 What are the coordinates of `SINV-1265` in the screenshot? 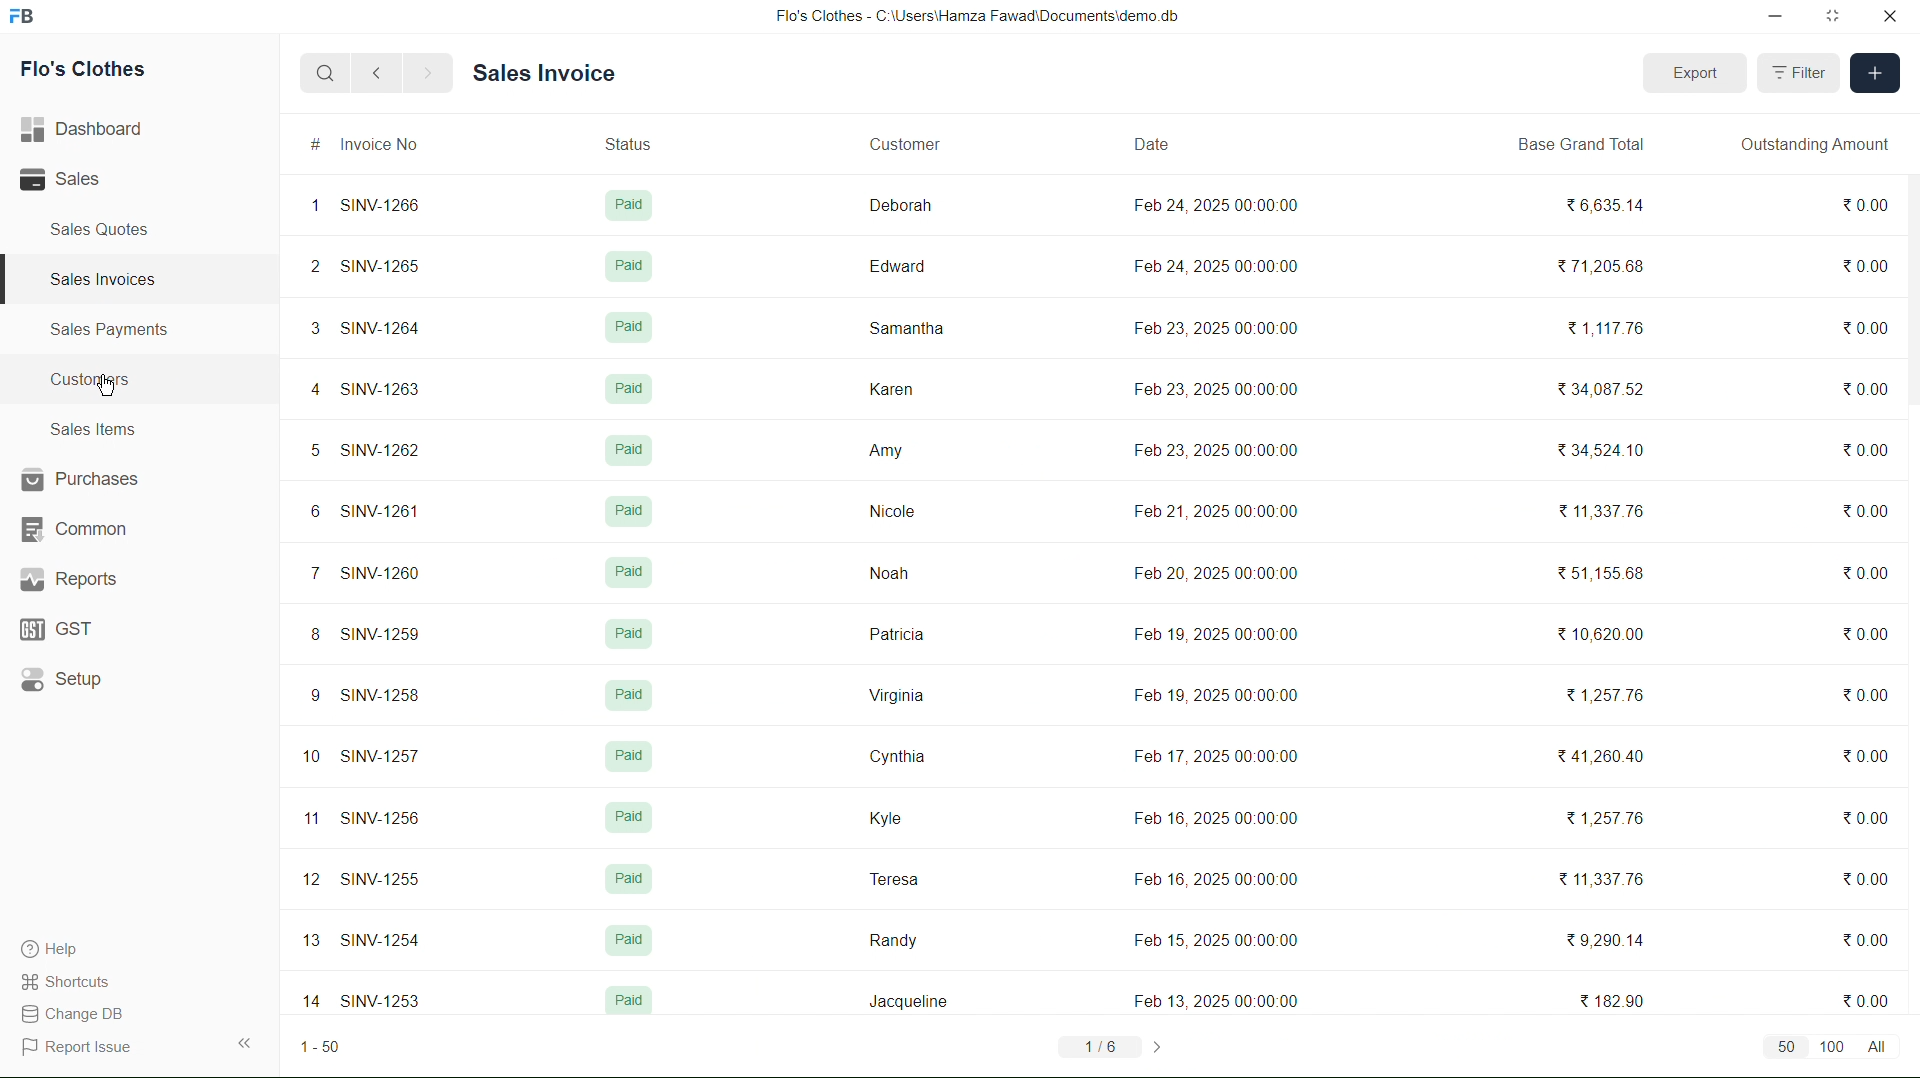 It's located at (376, 265).